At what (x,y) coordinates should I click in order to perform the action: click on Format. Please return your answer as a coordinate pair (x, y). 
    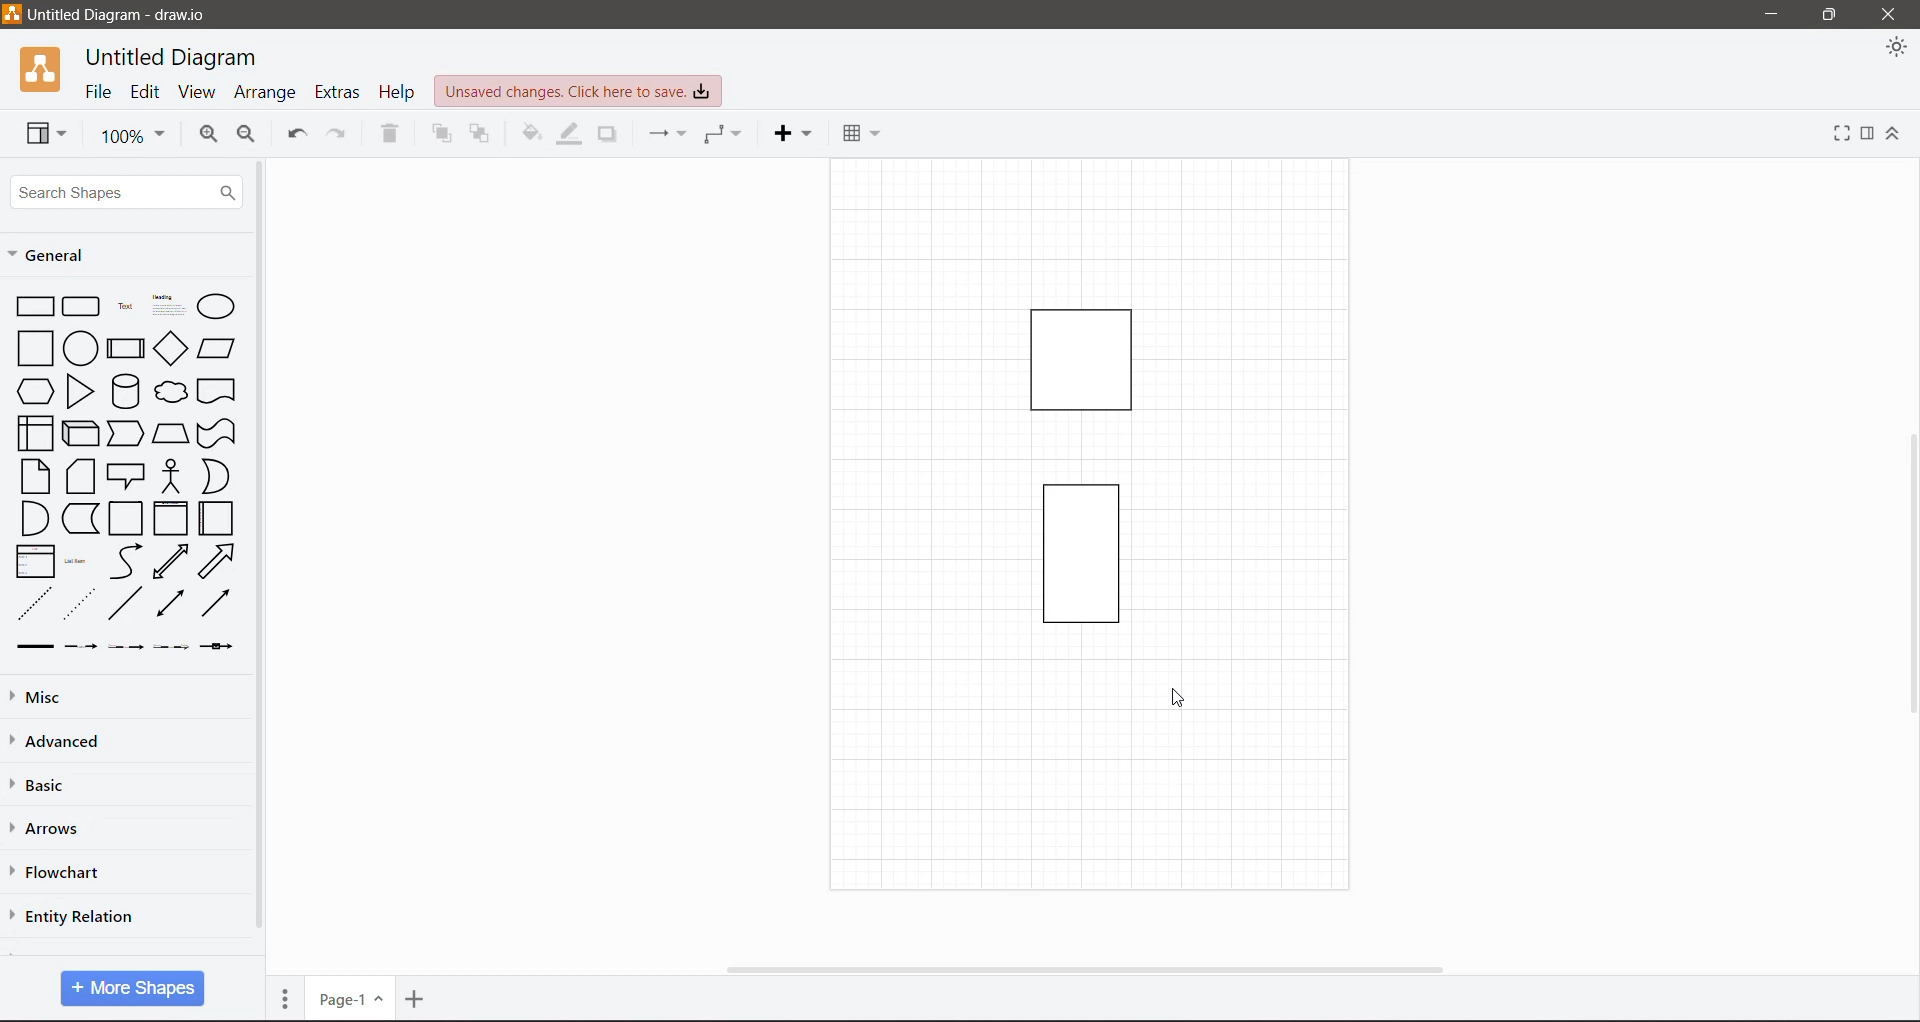
    Looking at the image, I should click on (1868, 135).